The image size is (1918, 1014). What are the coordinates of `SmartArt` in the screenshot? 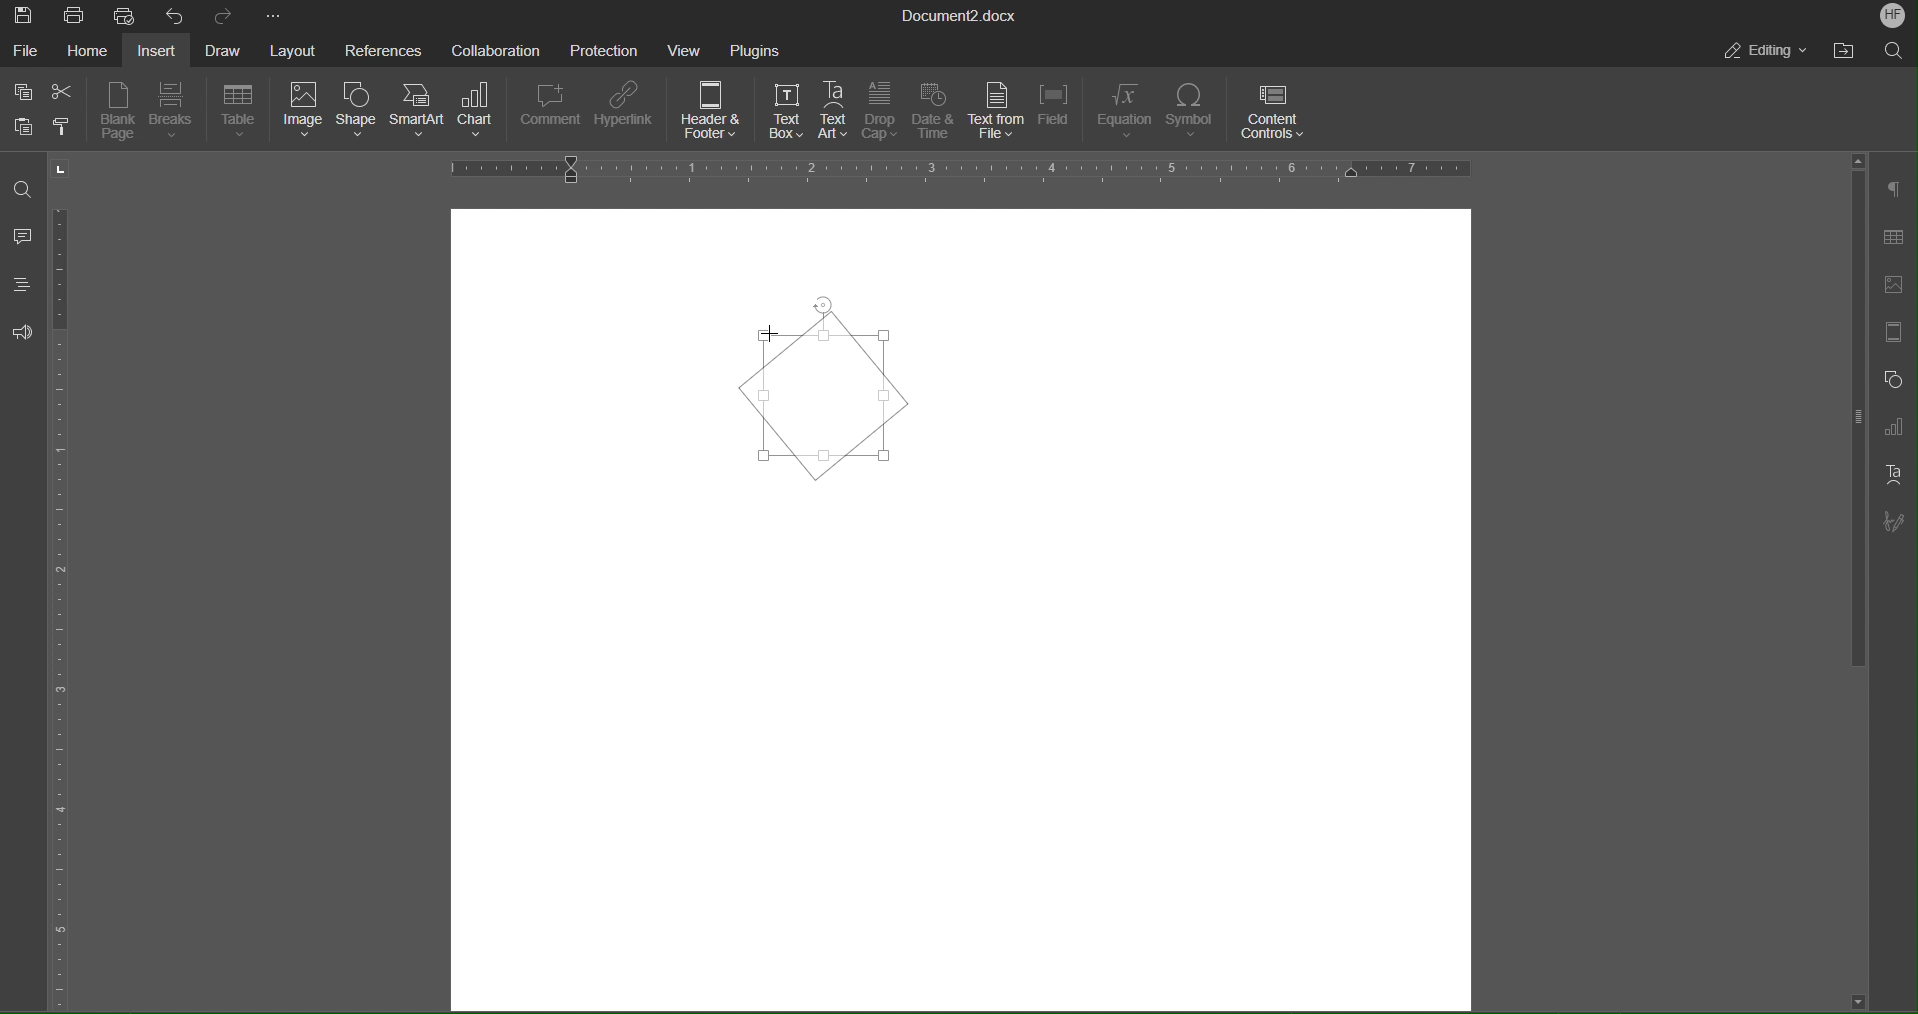 It's located at (420, 115).